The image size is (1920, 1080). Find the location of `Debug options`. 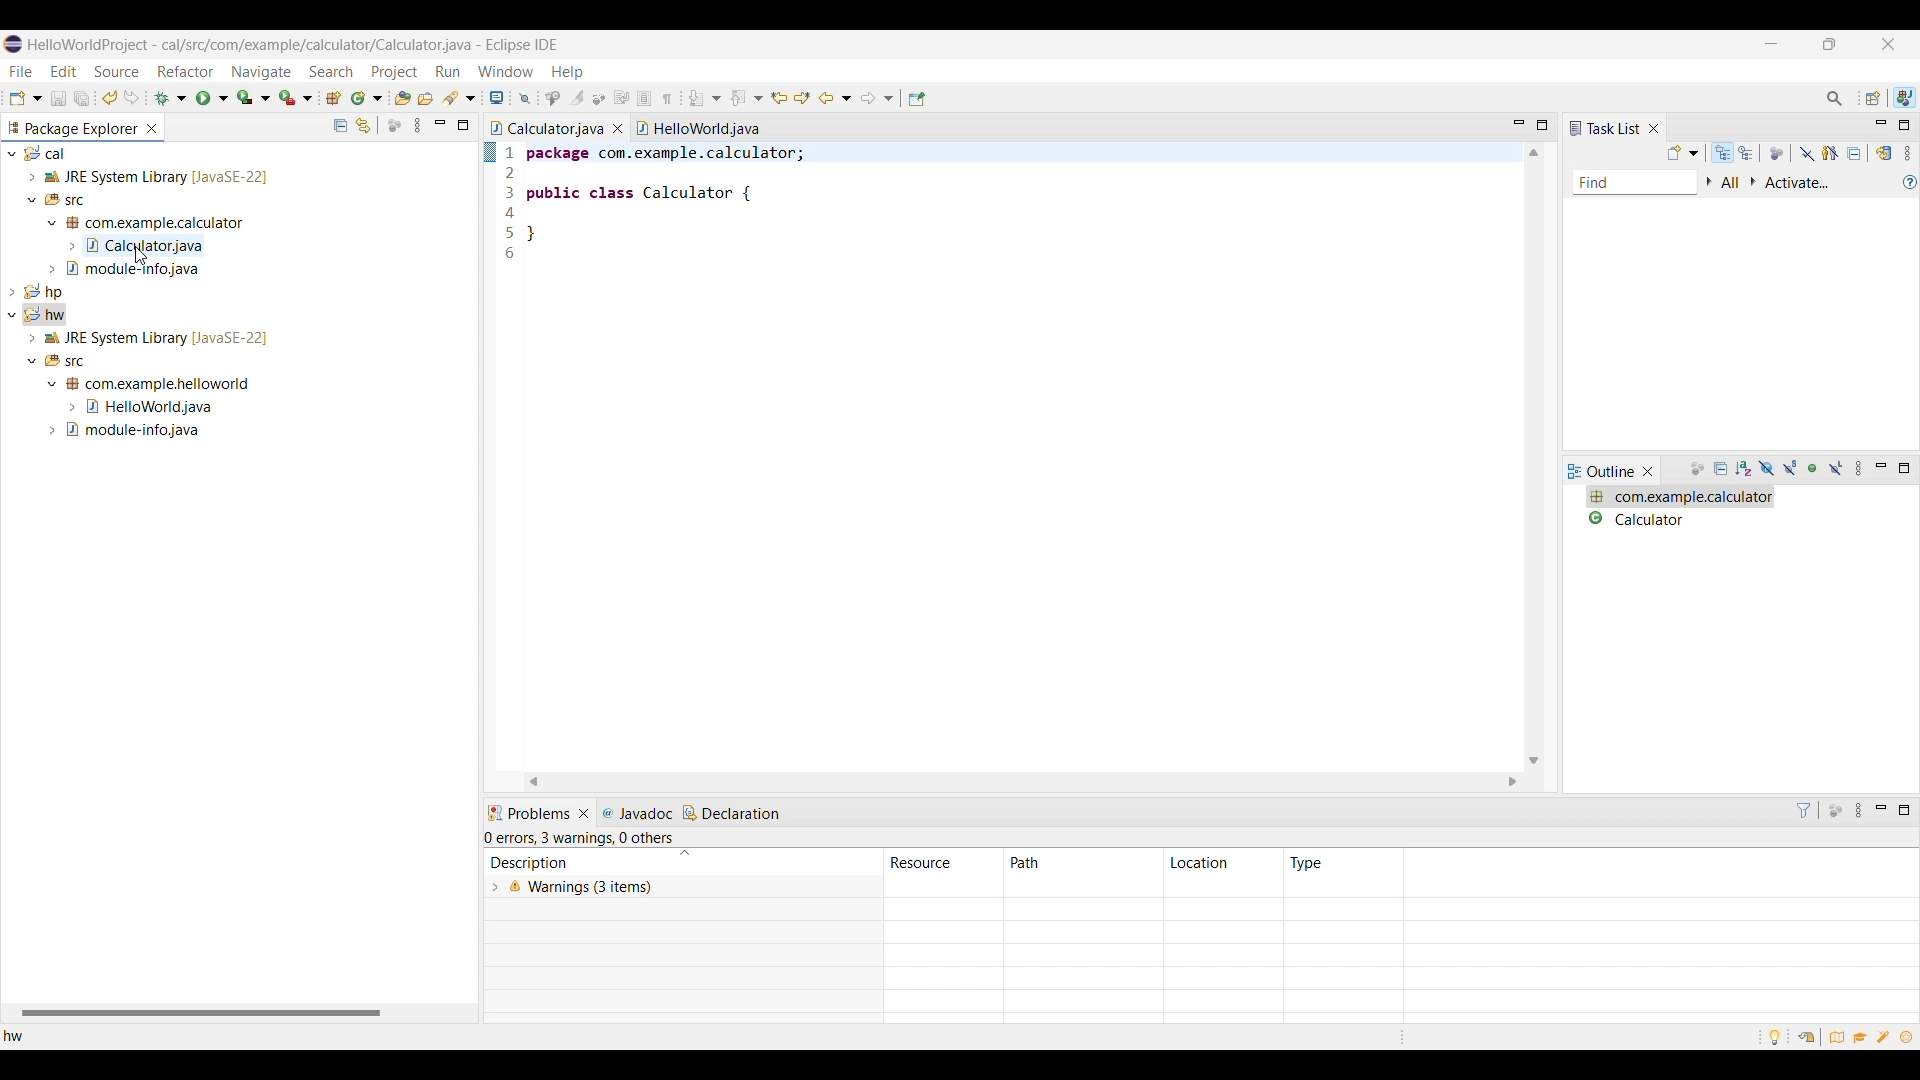

Debug options is located at coordinates (170, 98).